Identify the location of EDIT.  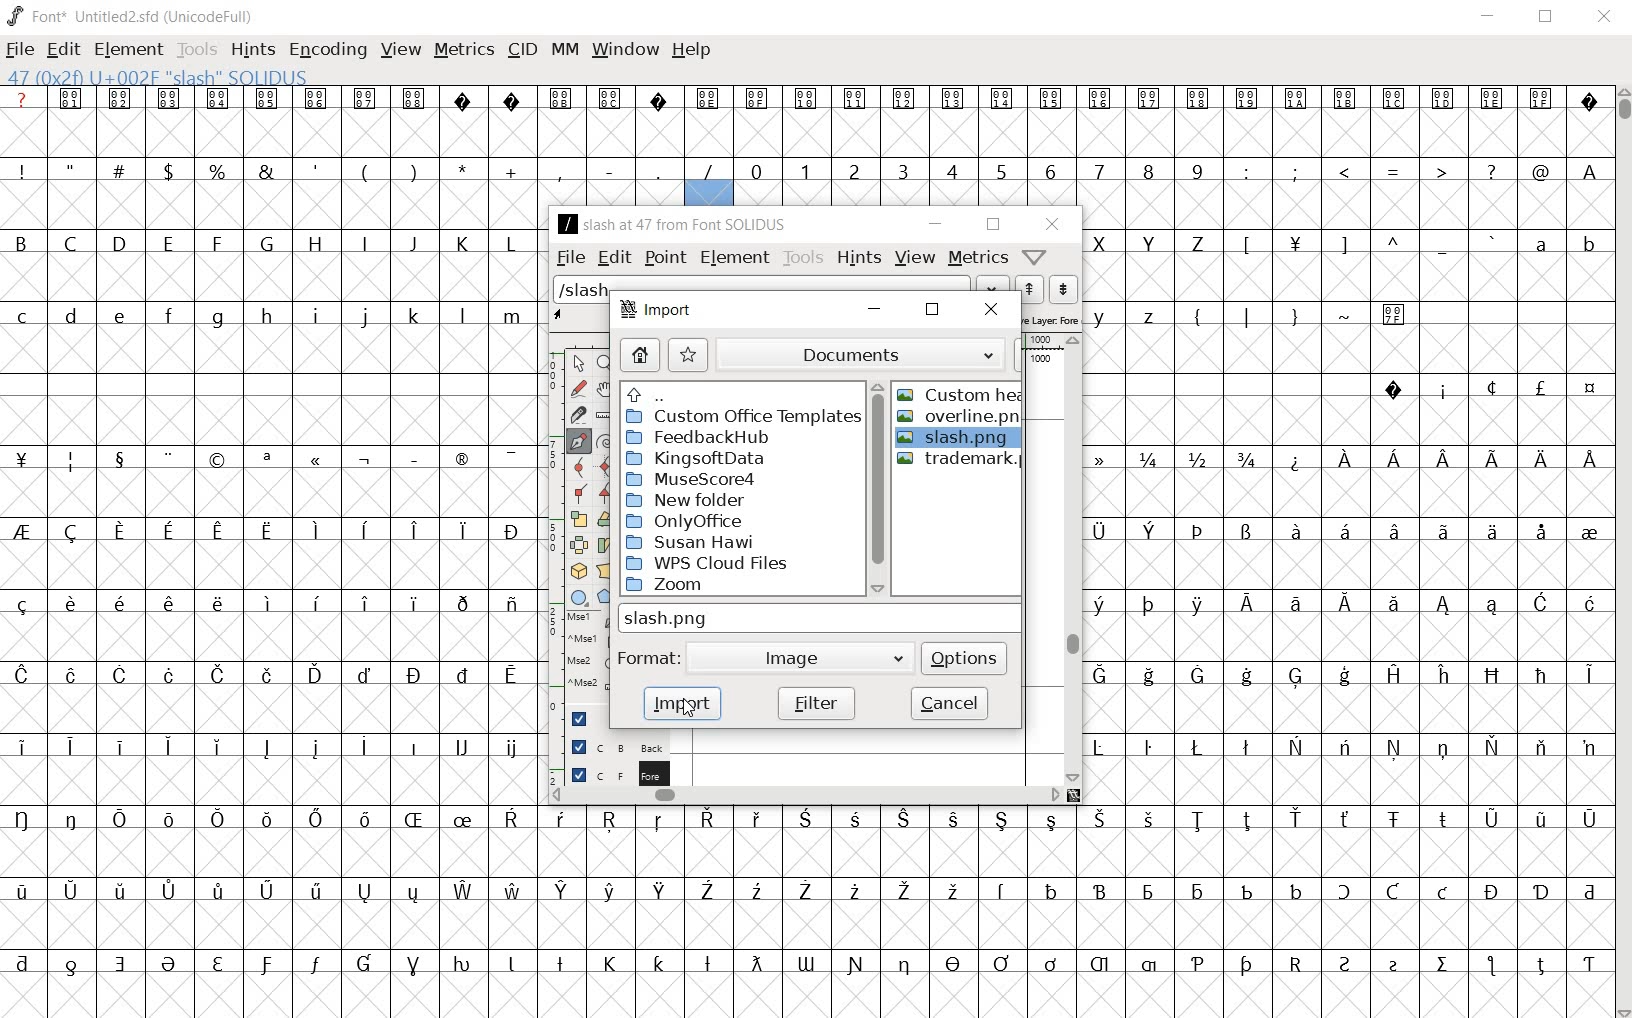
(64, 50).